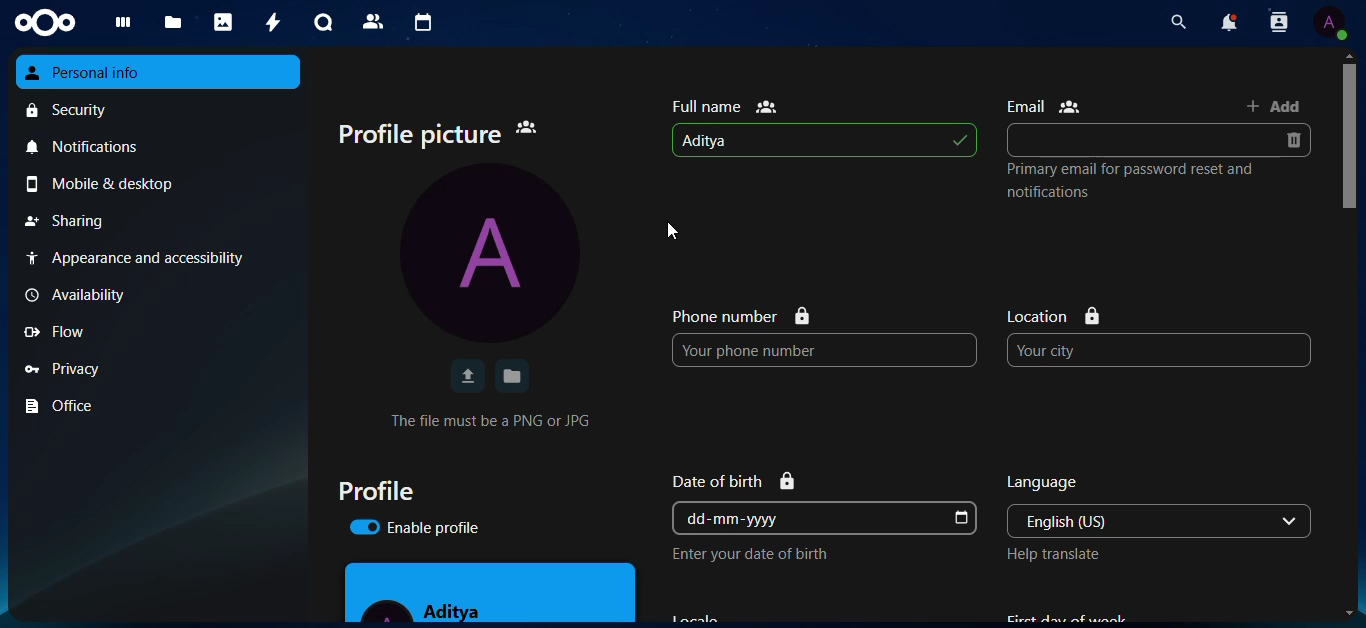  Describe the element at coordinates (157, 258) in the screenshot. I see `Appearance and accessibility` at that location.